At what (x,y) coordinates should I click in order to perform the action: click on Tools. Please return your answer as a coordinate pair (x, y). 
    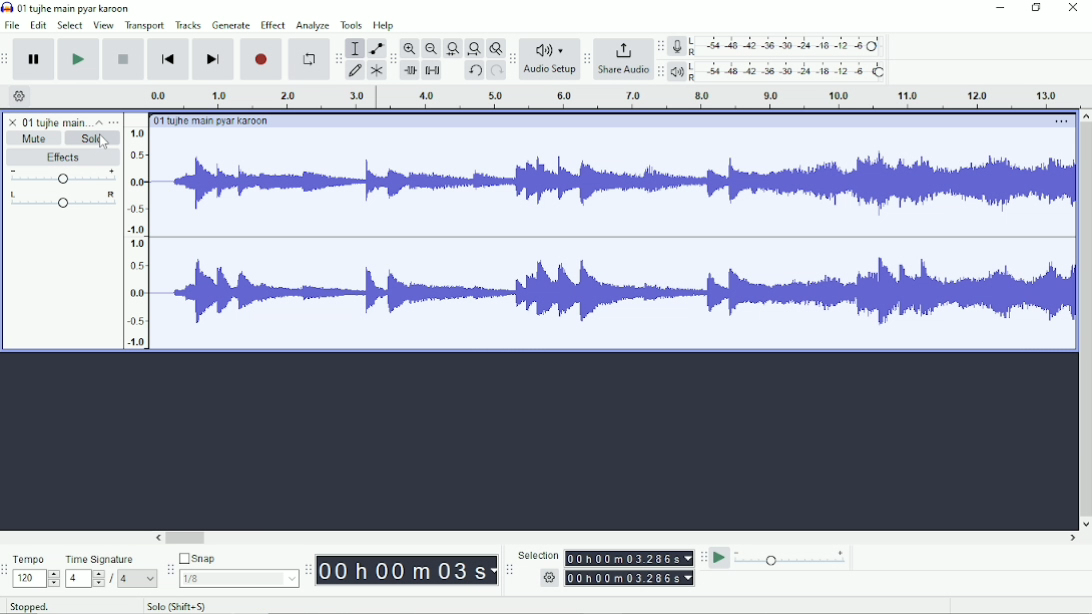
    Looking at the image, I should click on (352, 25).